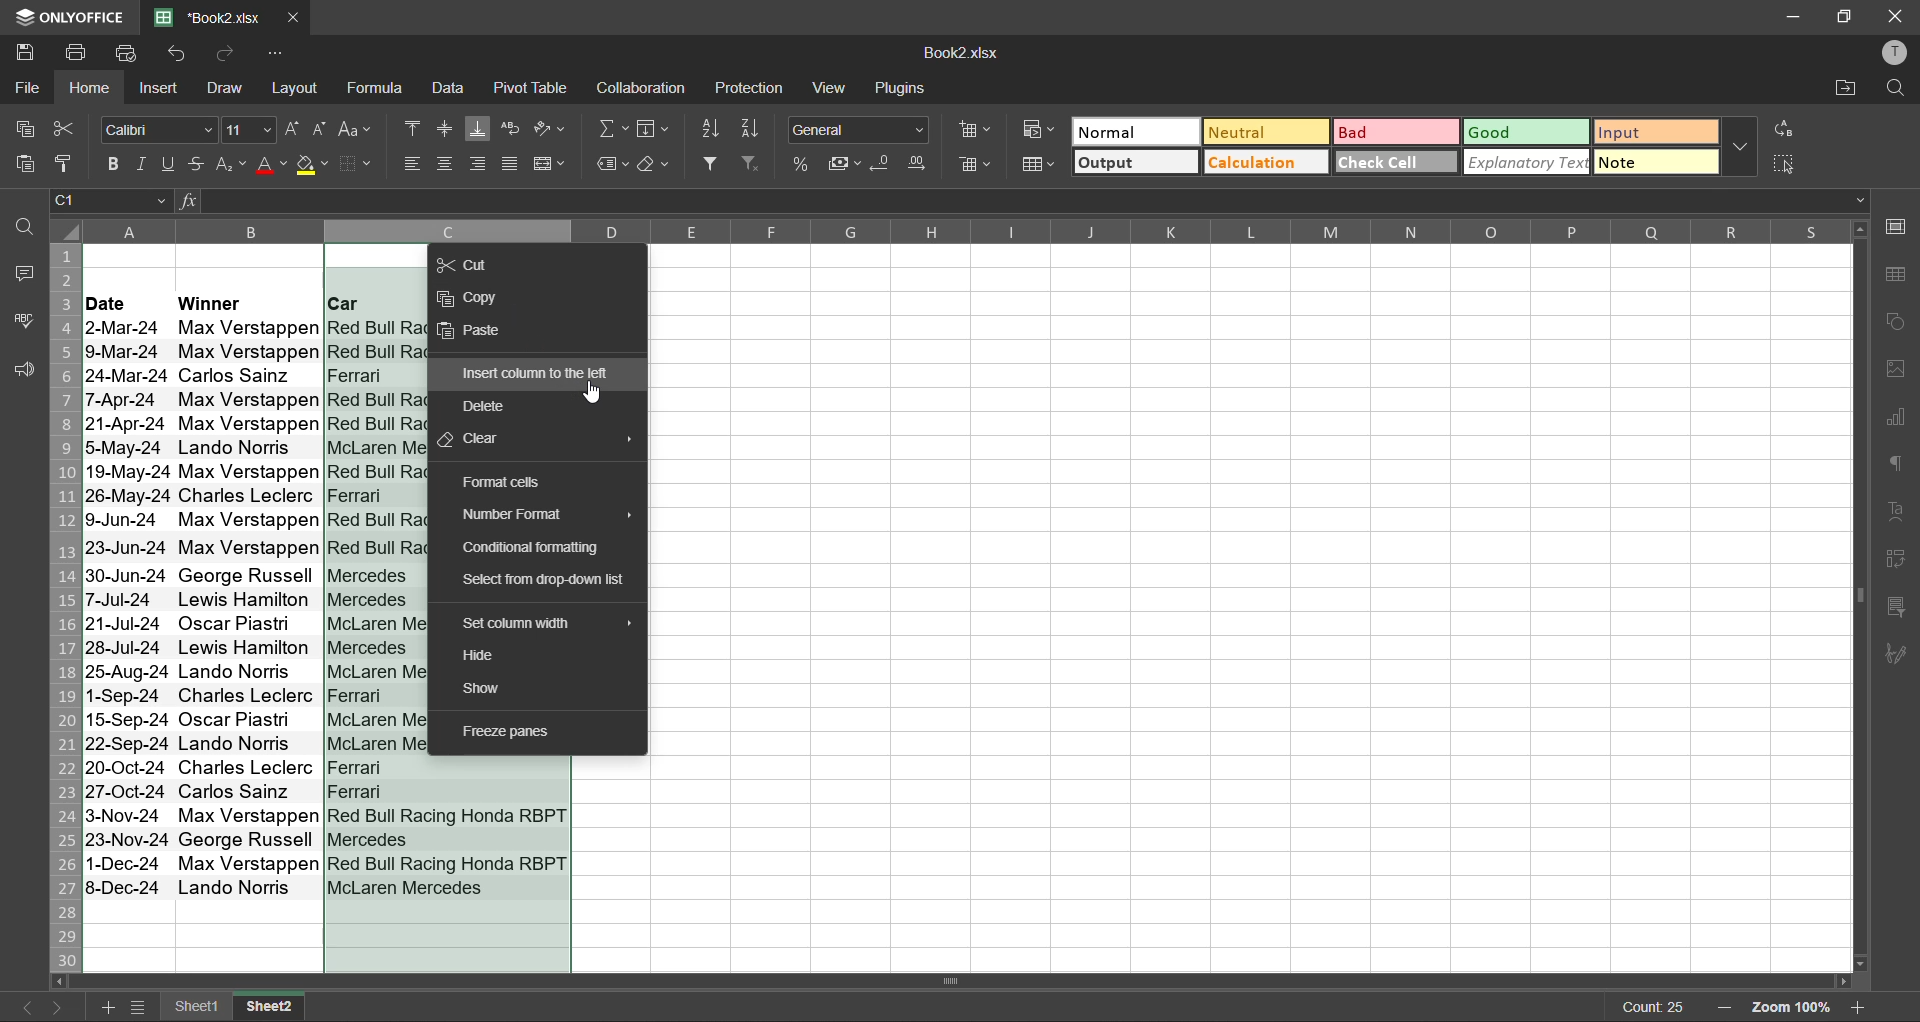 The image size is (1920, 1022). I want to click on decrease decimal, so click(882, 165).